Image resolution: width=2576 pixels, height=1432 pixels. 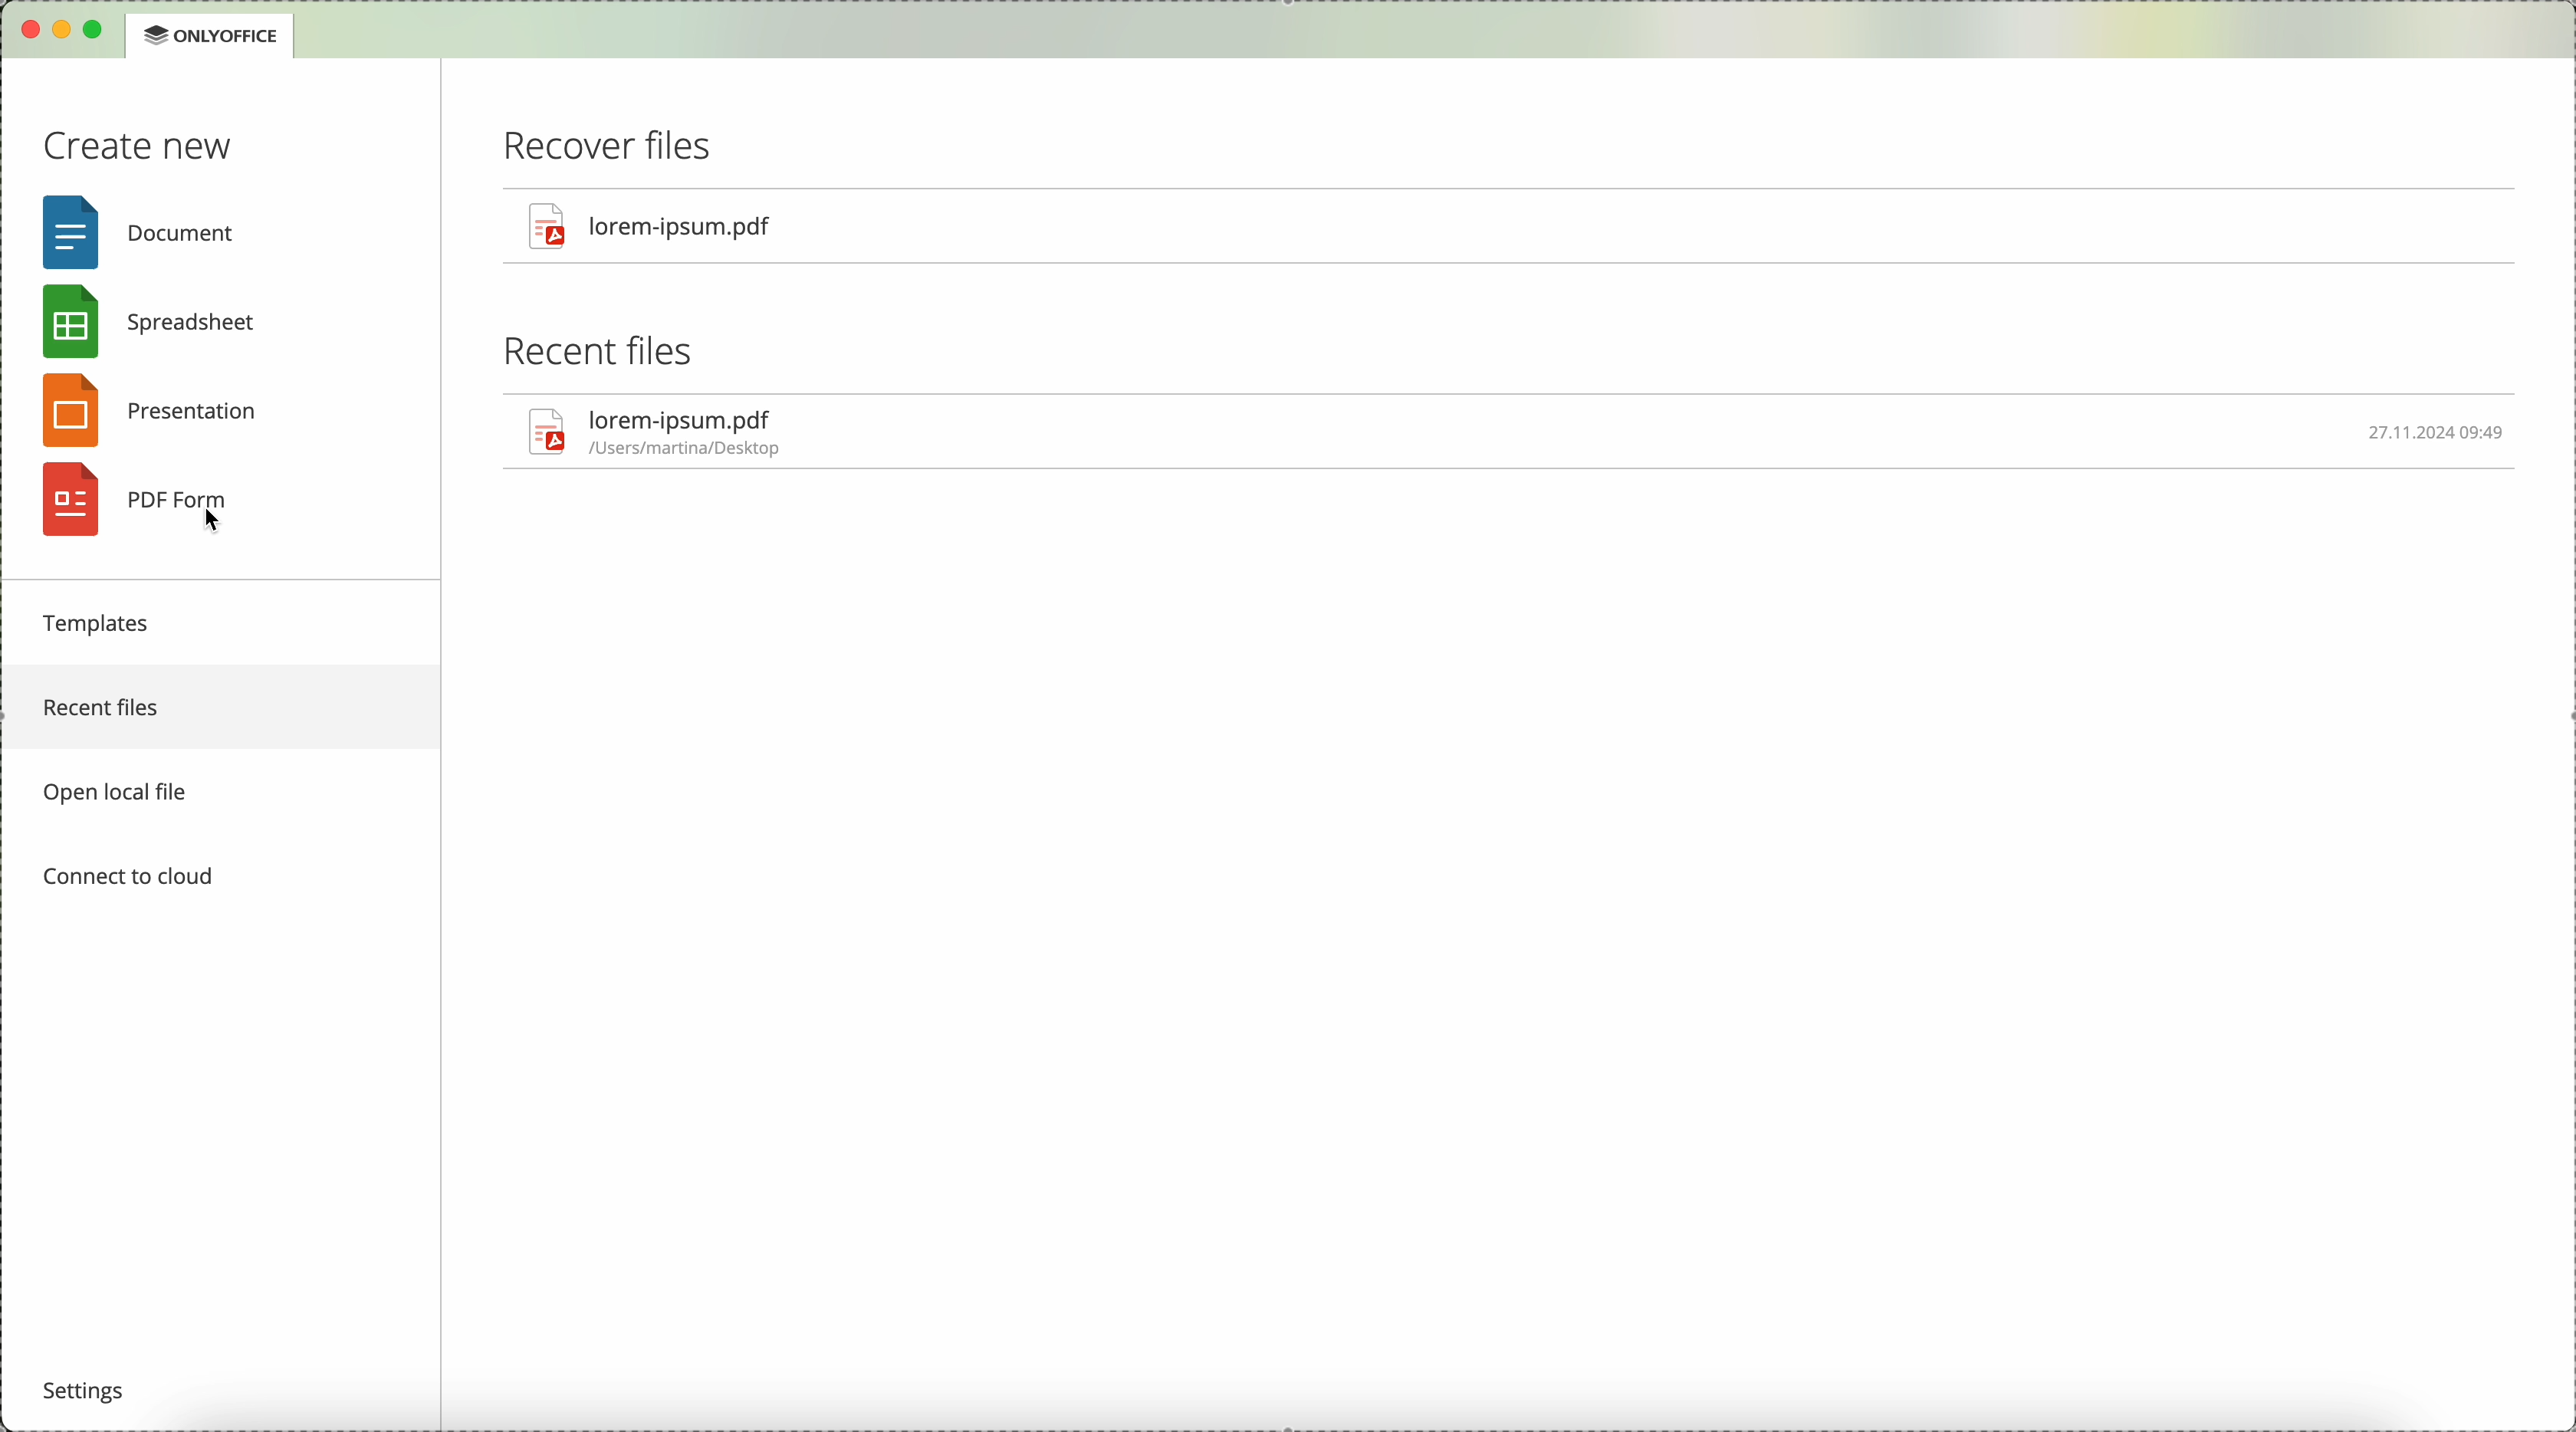 What do you see at coordinates (140, 230) in the screenshot?
I see `document` at bounding box center [140, 230].